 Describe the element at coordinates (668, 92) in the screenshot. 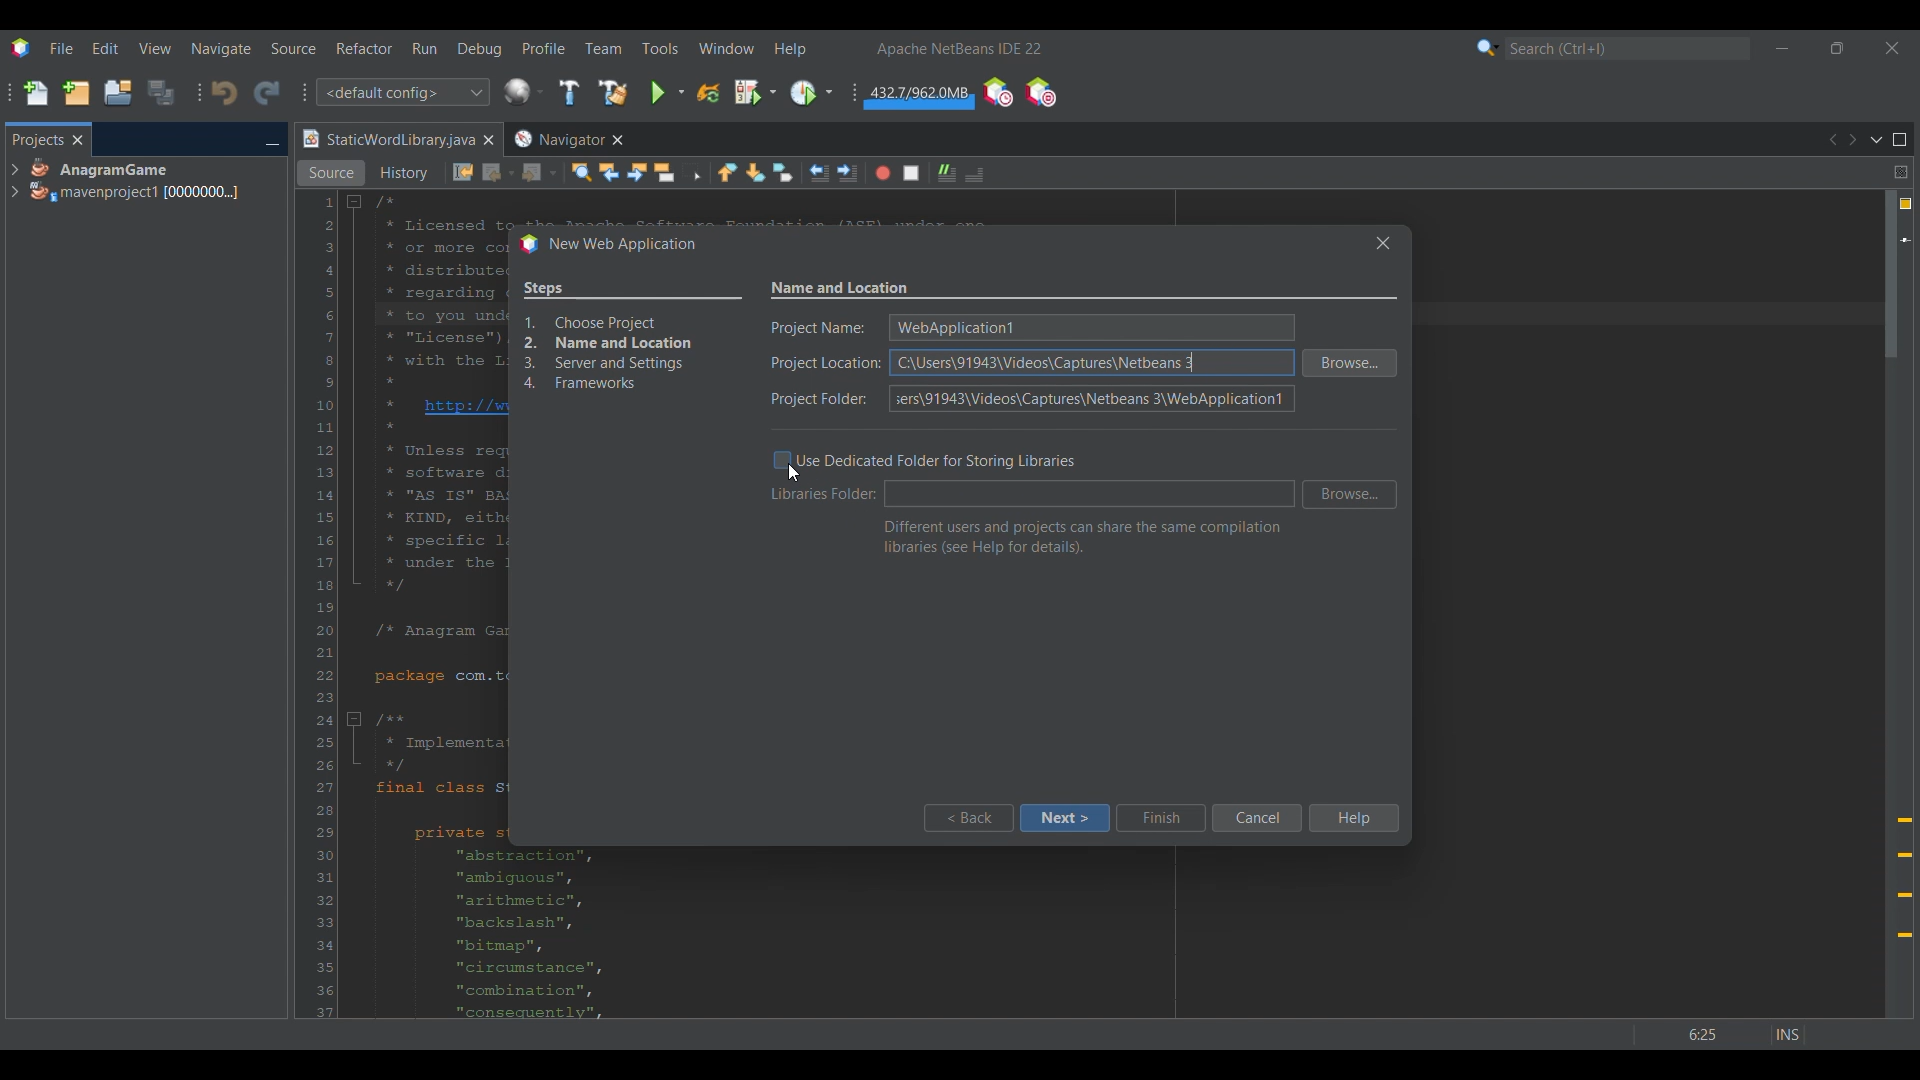

I see `Run main project options` at that location.